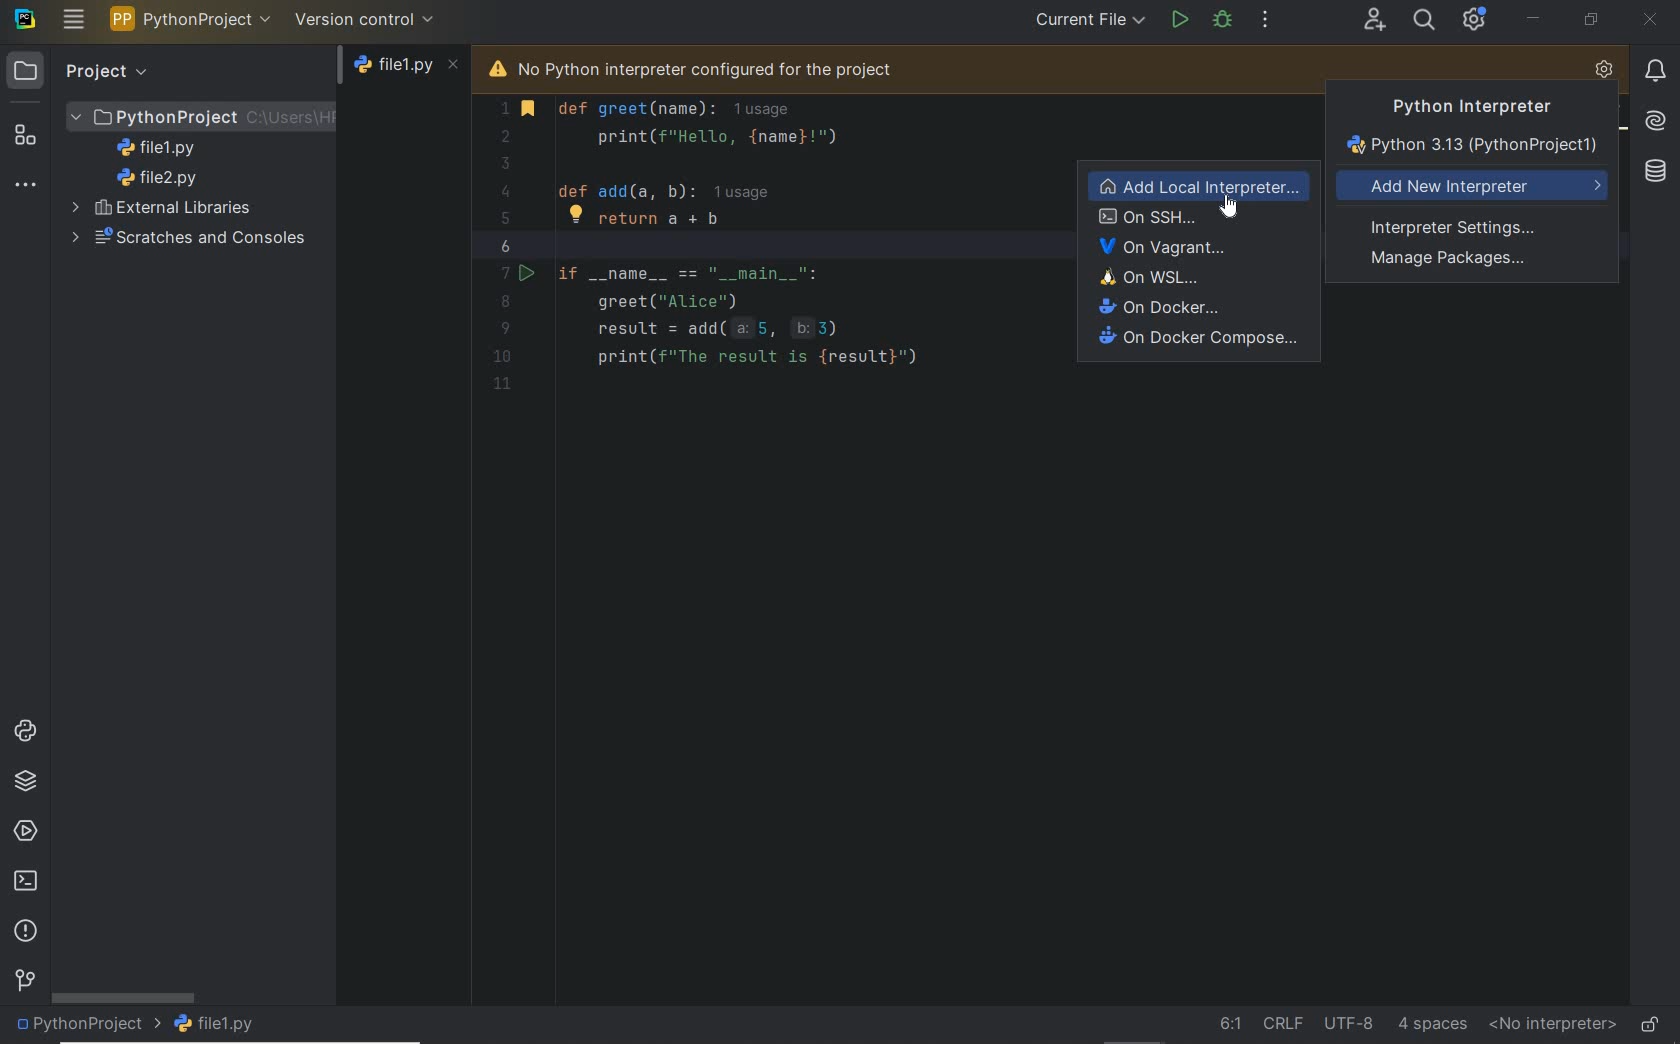  Describe the element at coordinates (365, 19) in the screenshot. I see `version control` at that location.